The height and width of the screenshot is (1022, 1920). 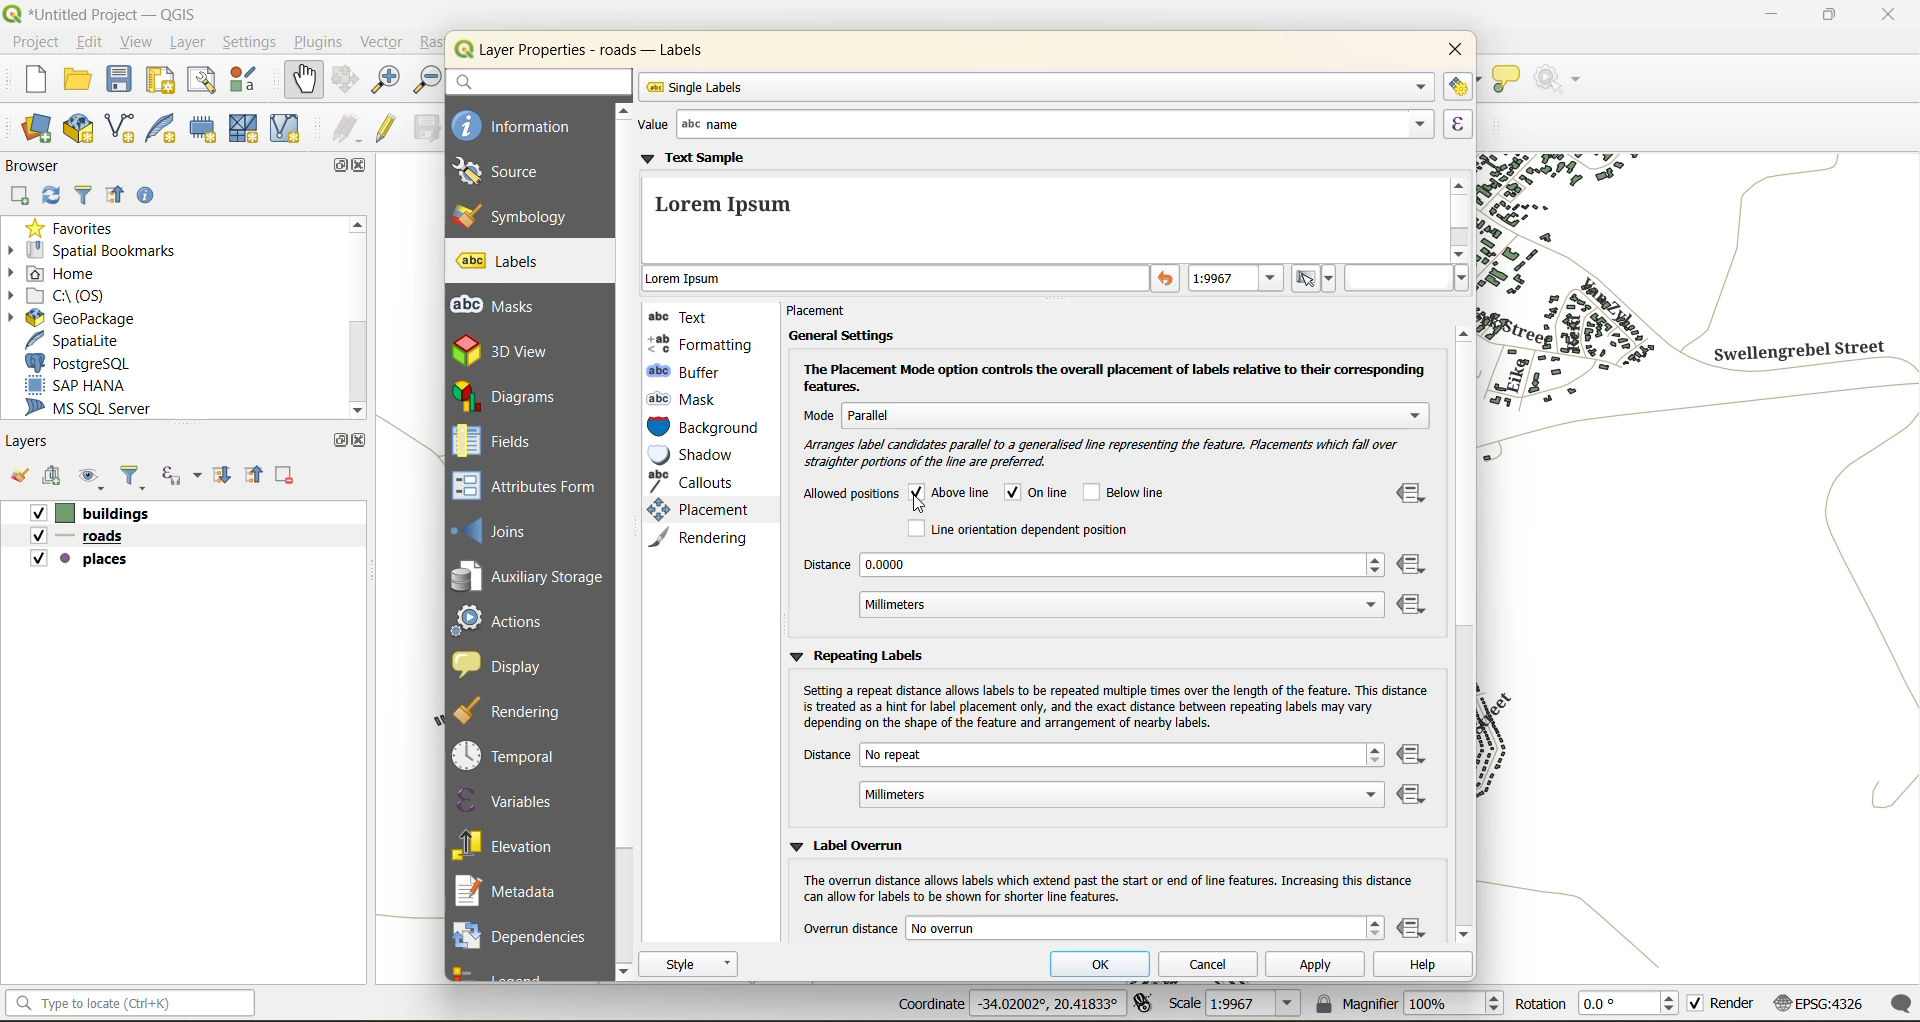 What do you see at coordinates (1458, 124) in the screenshot?
I see `expression builder` at bounding box center [1458, 124].